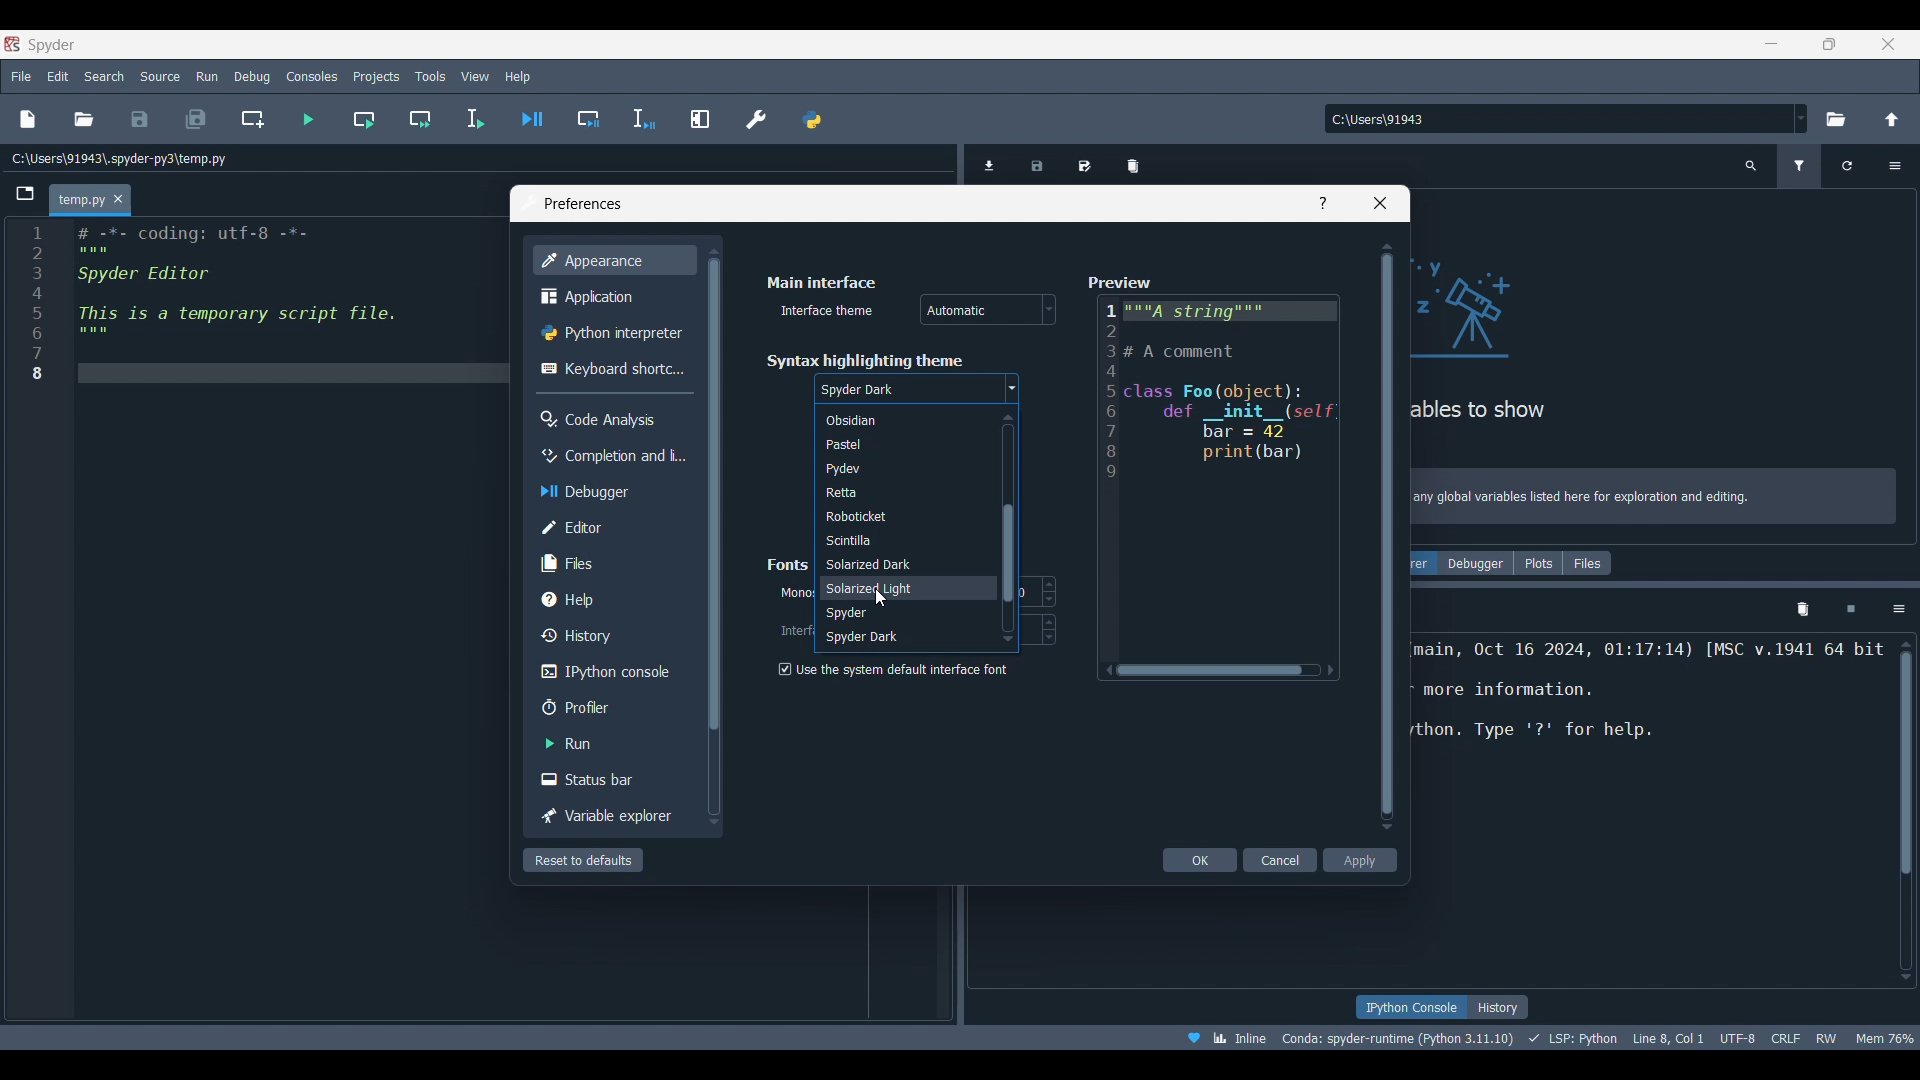  I want to click on Current tab, so click(78, 201).